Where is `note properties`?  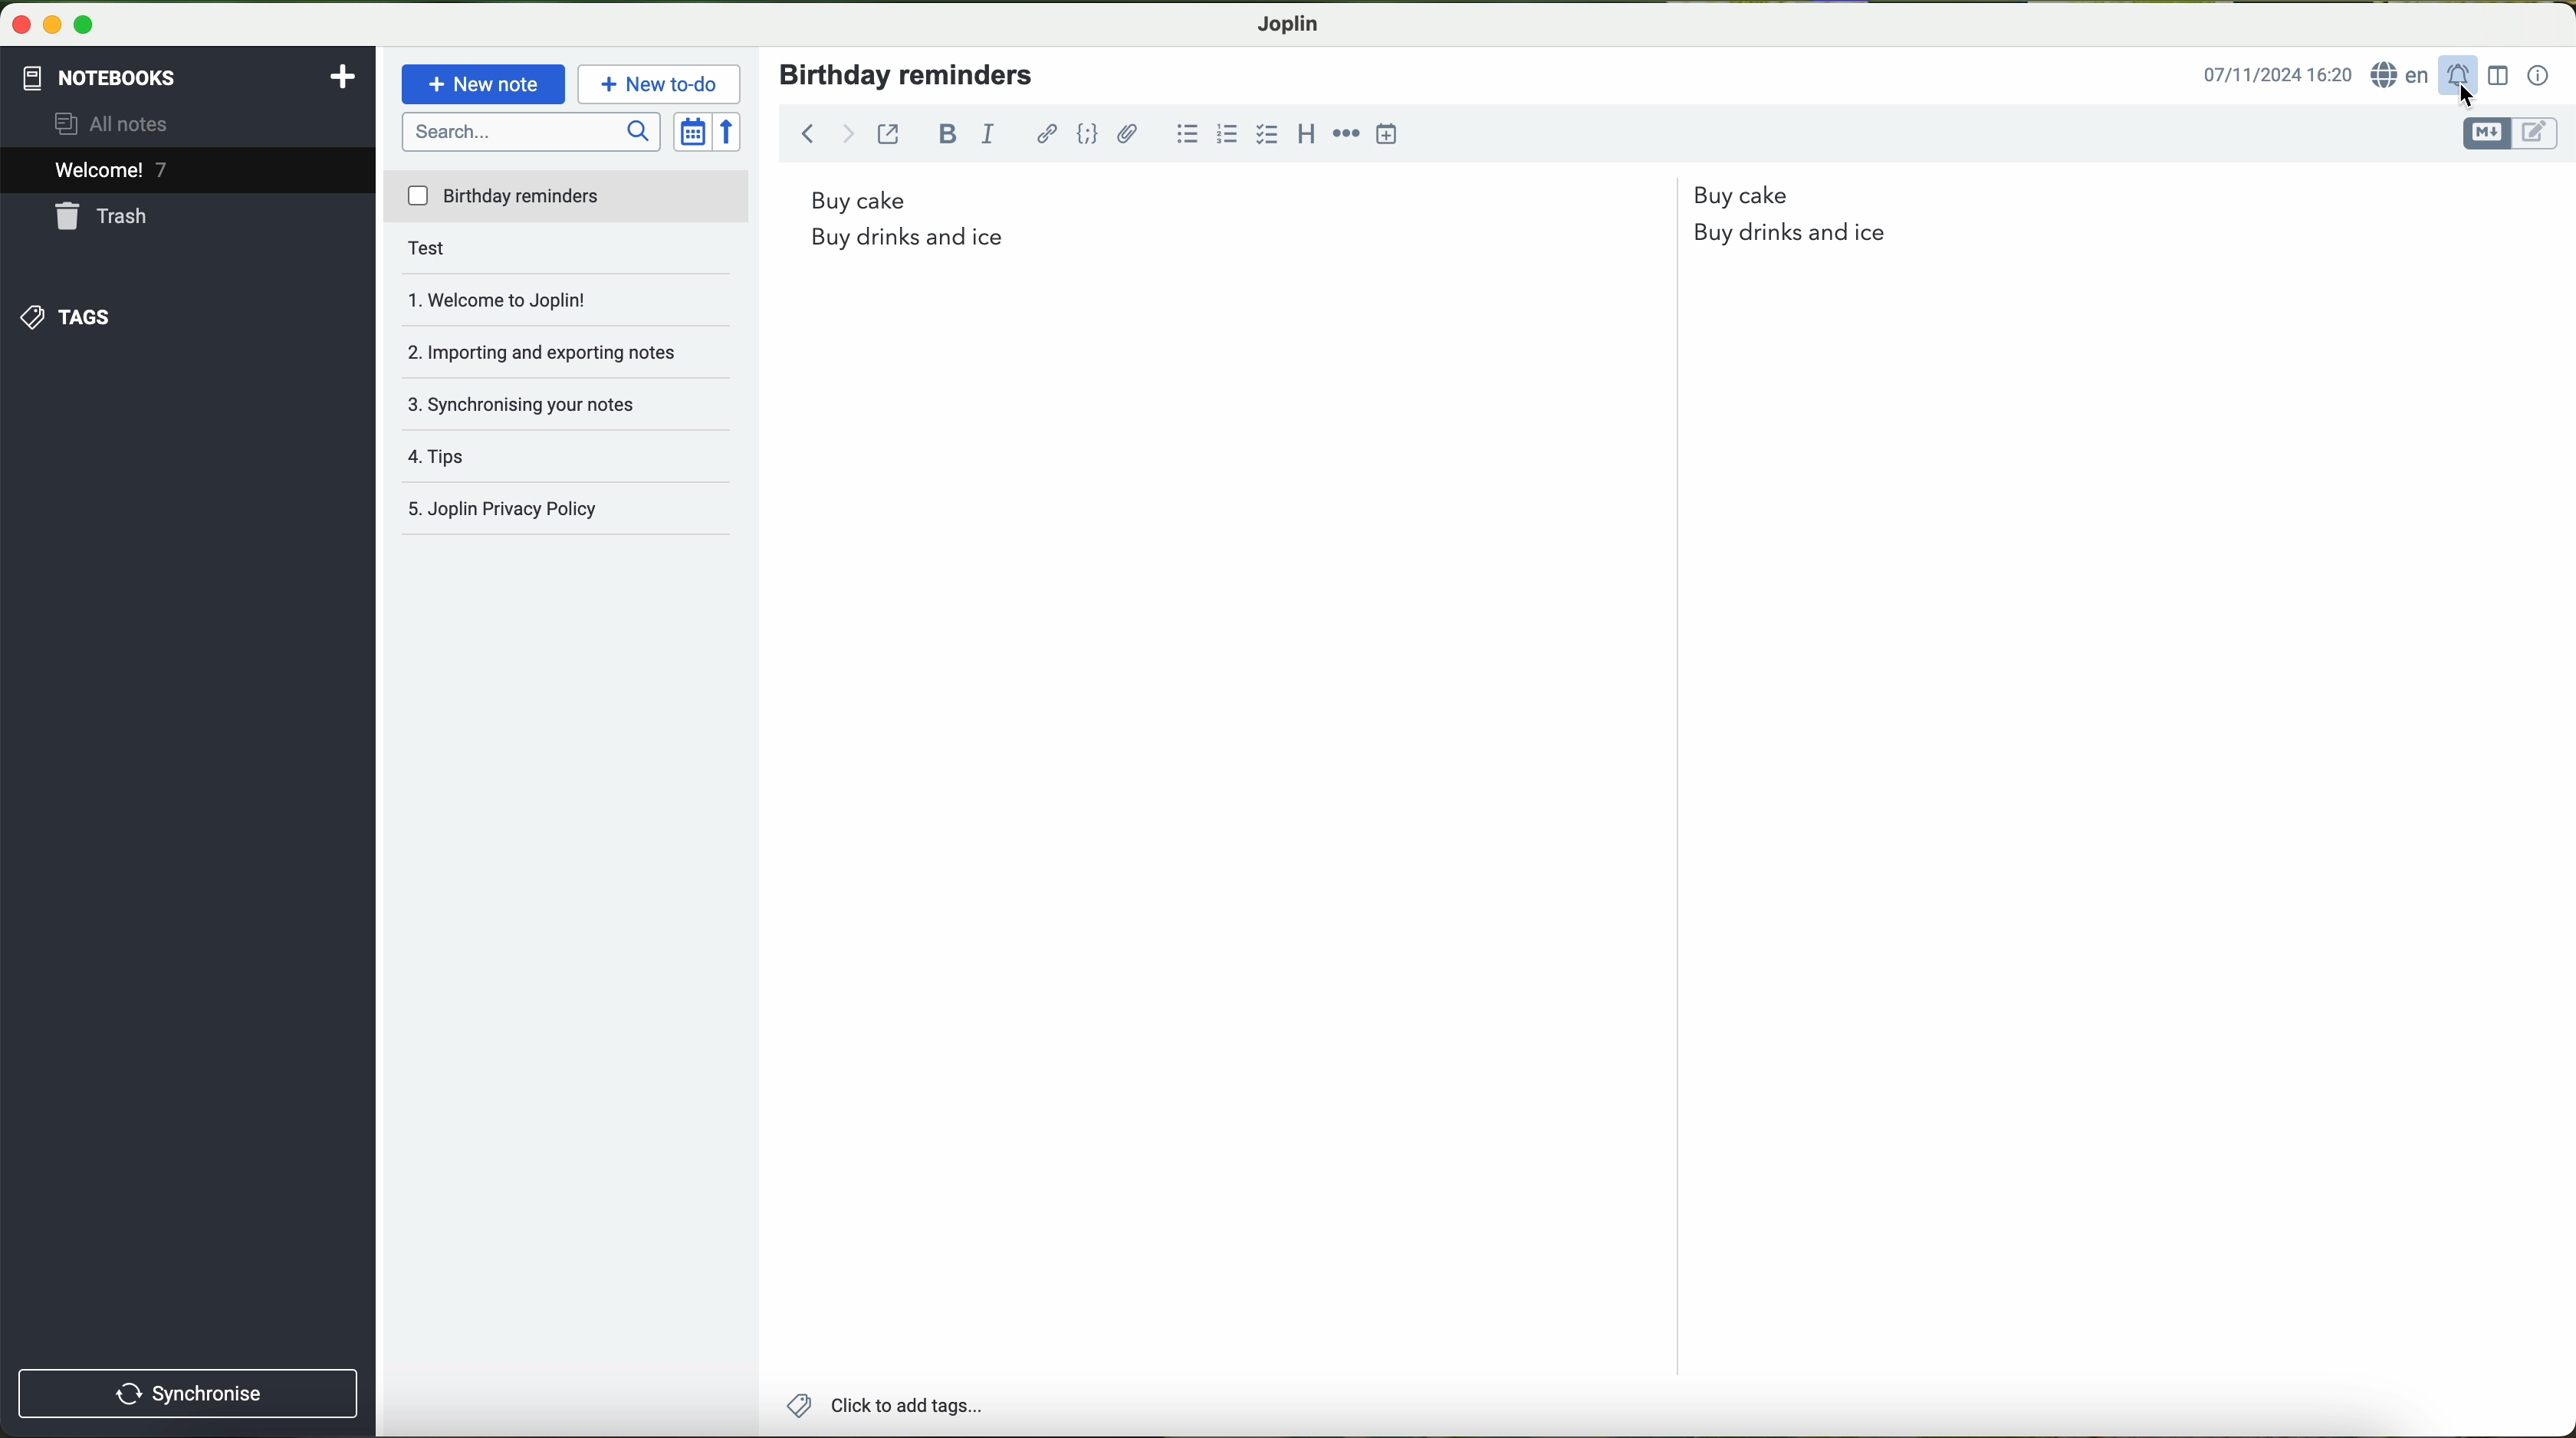
note properties is located at coordinates (2540, 76).